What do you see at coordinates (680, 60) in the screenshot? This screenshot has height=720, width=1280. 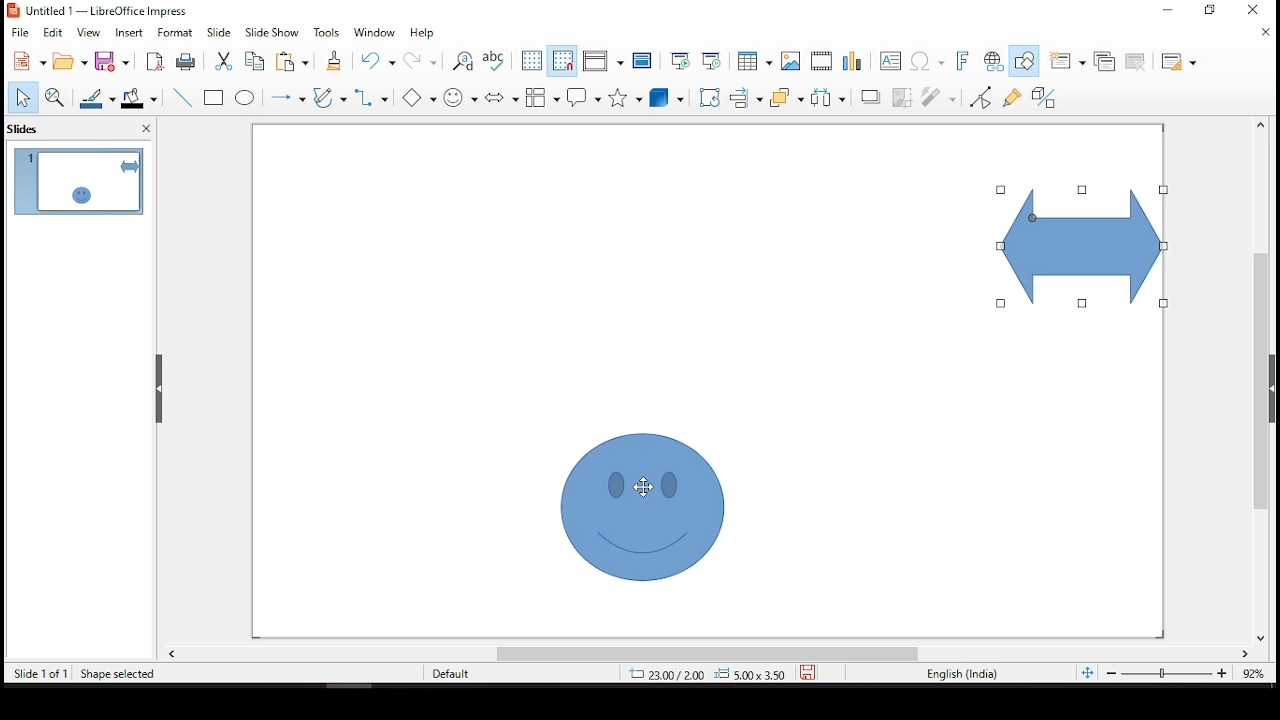 I see `start from first slide` at bounding box center [680, 60].